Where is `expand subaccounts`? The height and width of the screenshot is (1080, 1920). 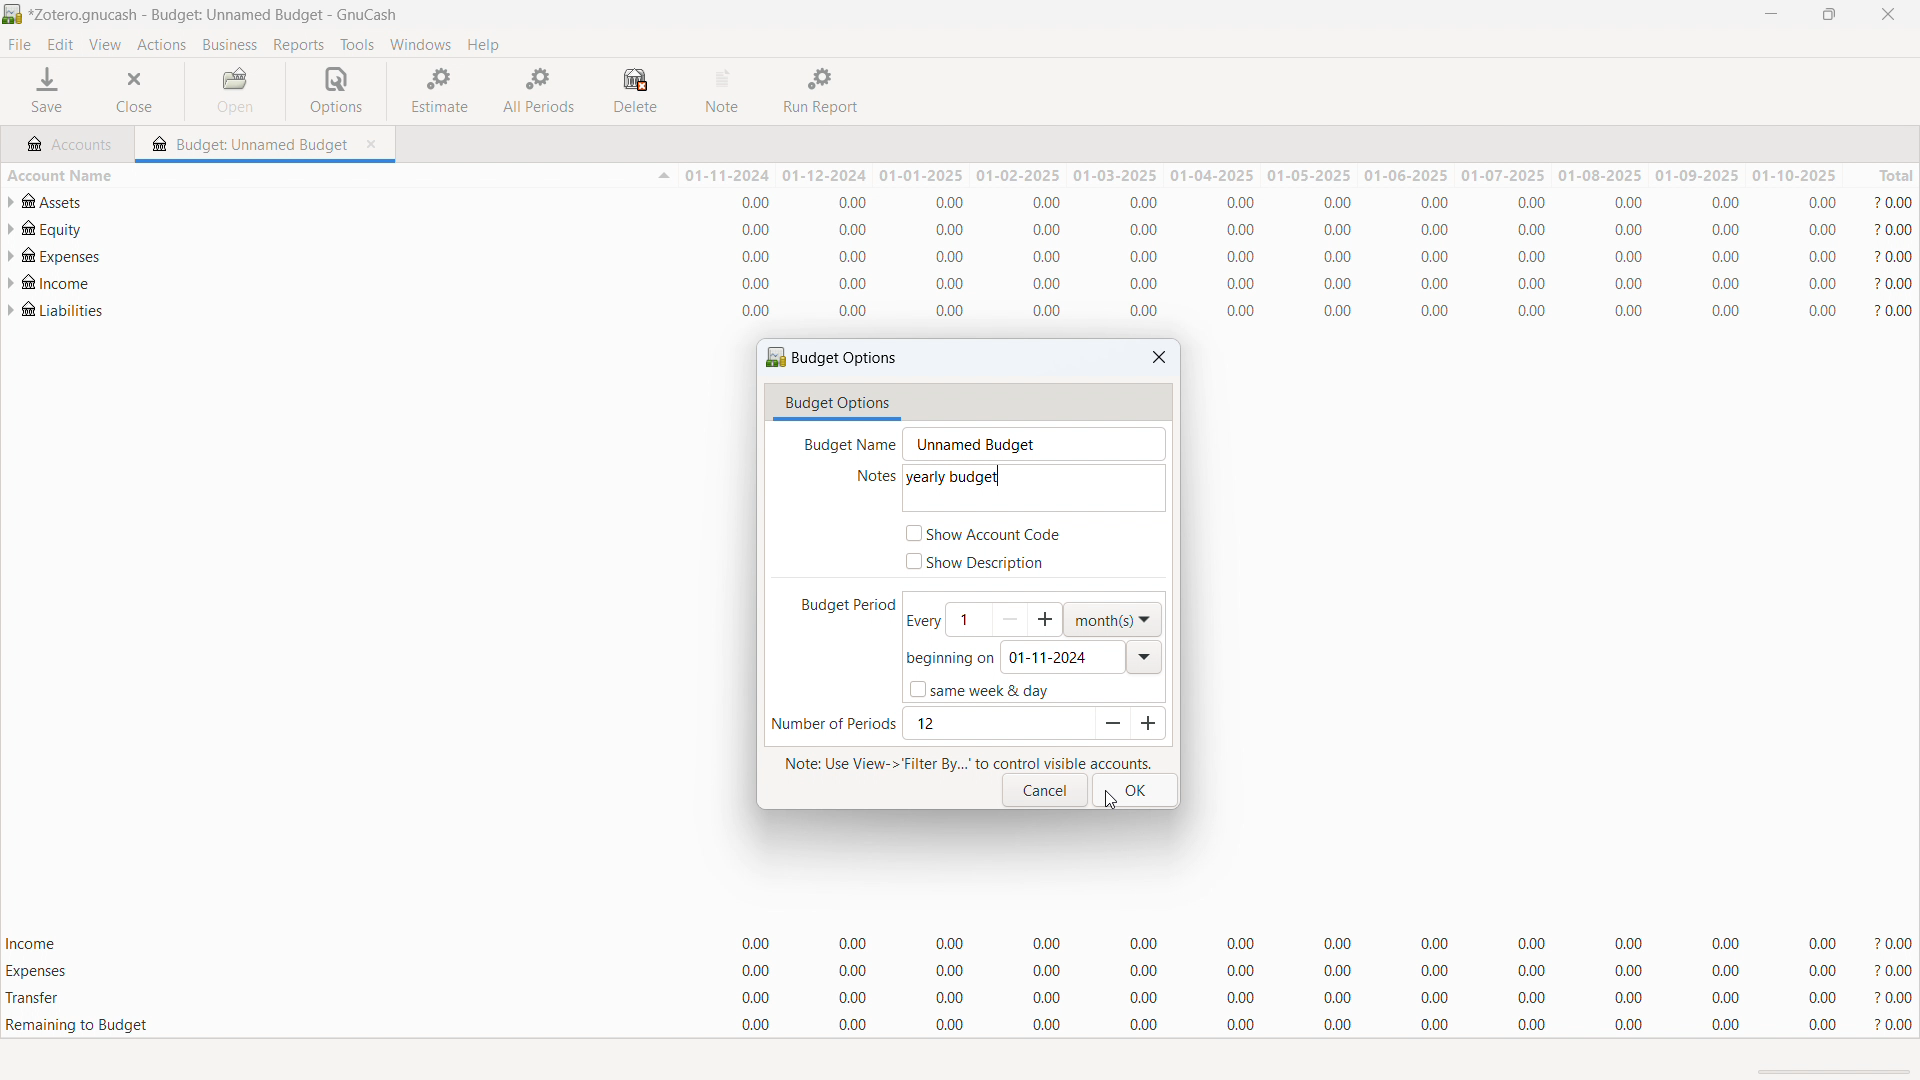 expand subaccounts is located at coordinates (12, 255).